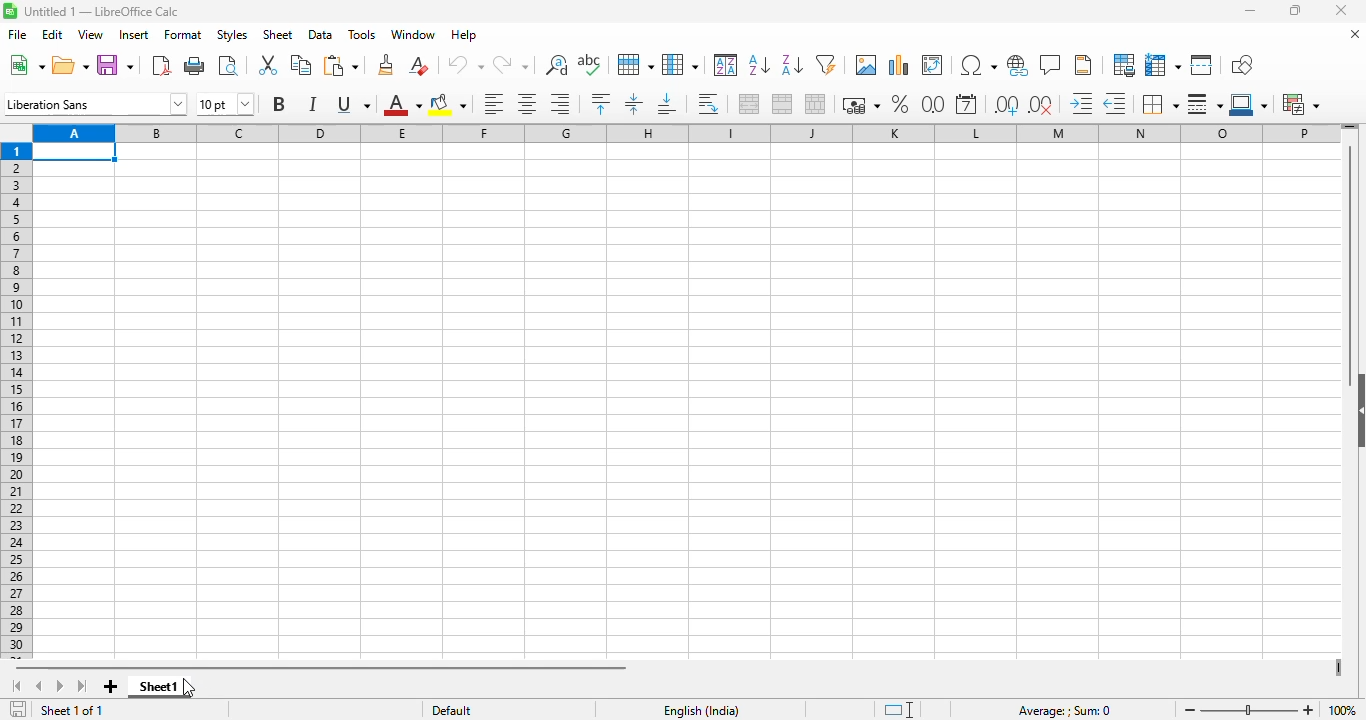  What do you see at coordinates (1080, 102) in the screenshot?
I see `increase indent` at bounding box center [1080, 102].